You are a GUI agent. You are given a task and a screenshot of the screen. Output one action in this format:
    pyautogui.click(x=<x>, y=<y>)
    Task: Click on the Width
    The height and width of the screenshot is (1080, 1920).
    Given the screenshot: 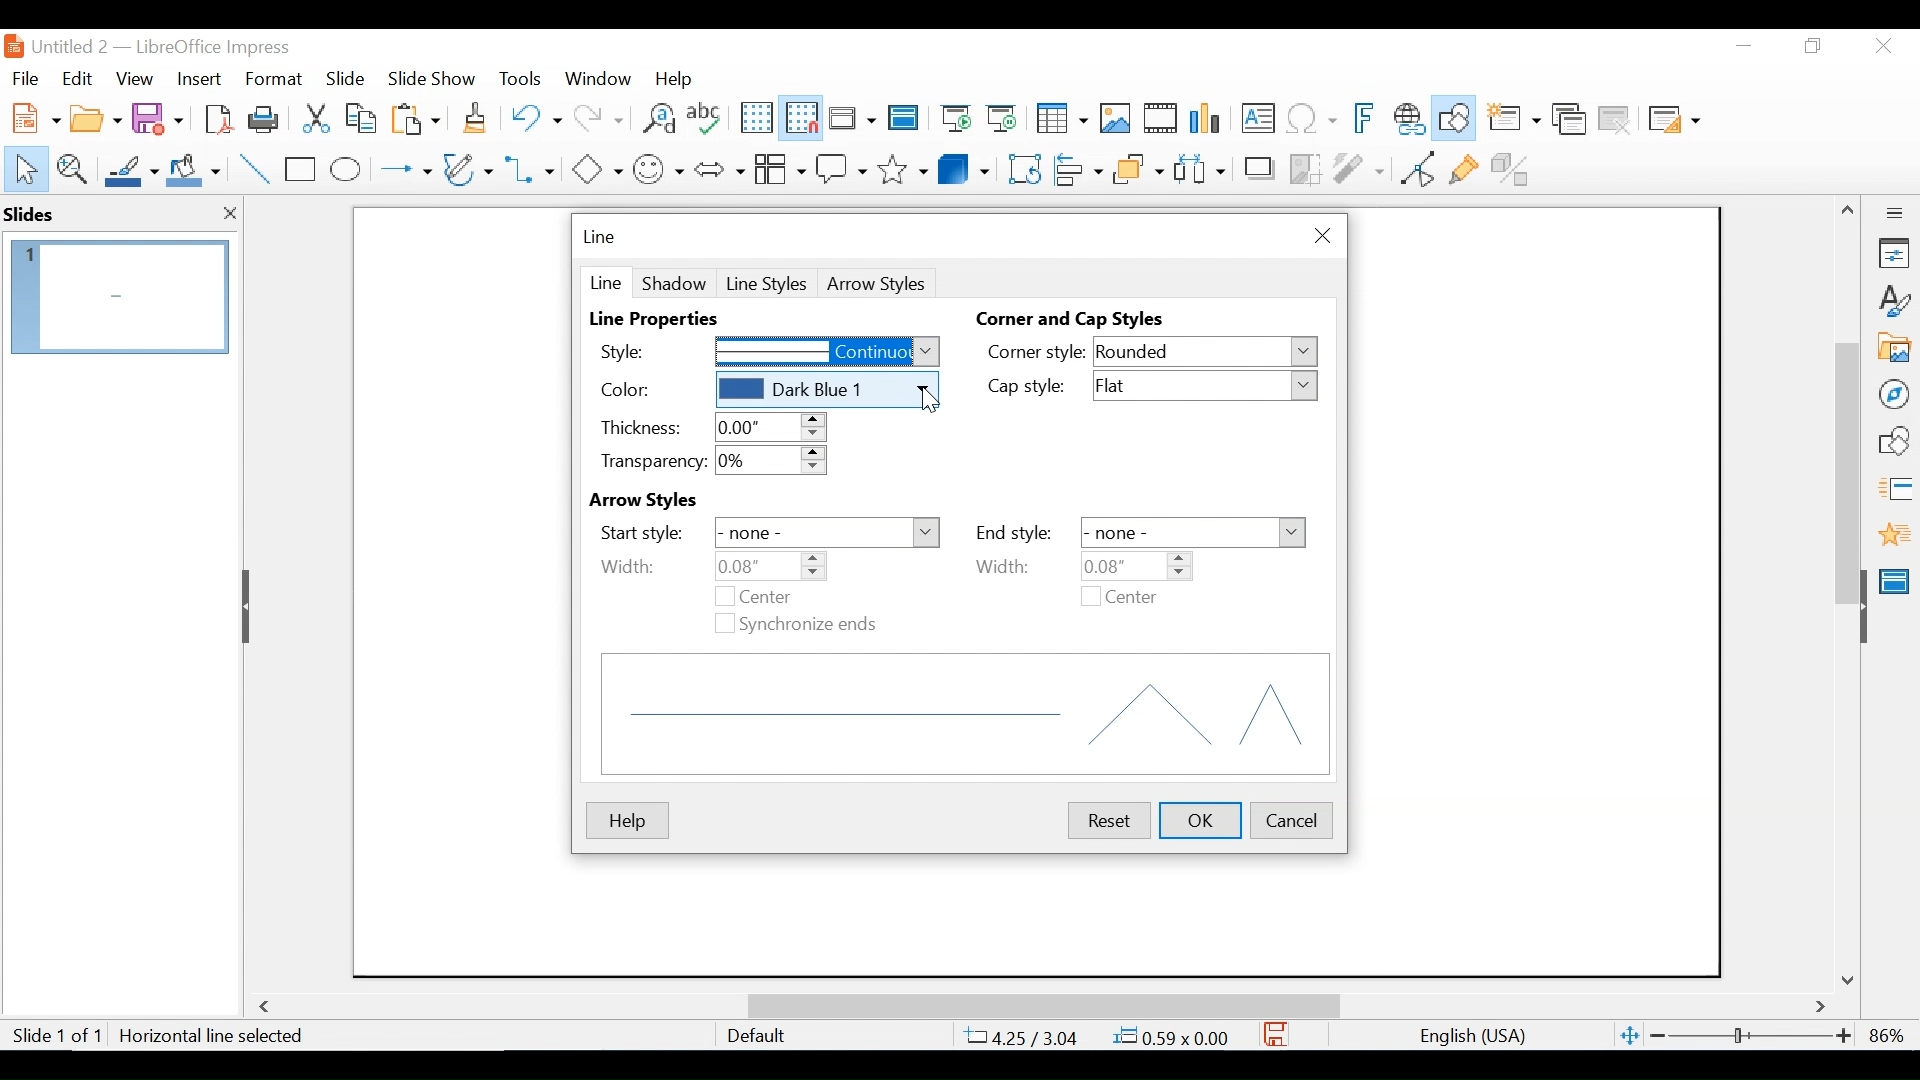 What is the action you would take?
    pyautogui.click(x=628, y=566)
    